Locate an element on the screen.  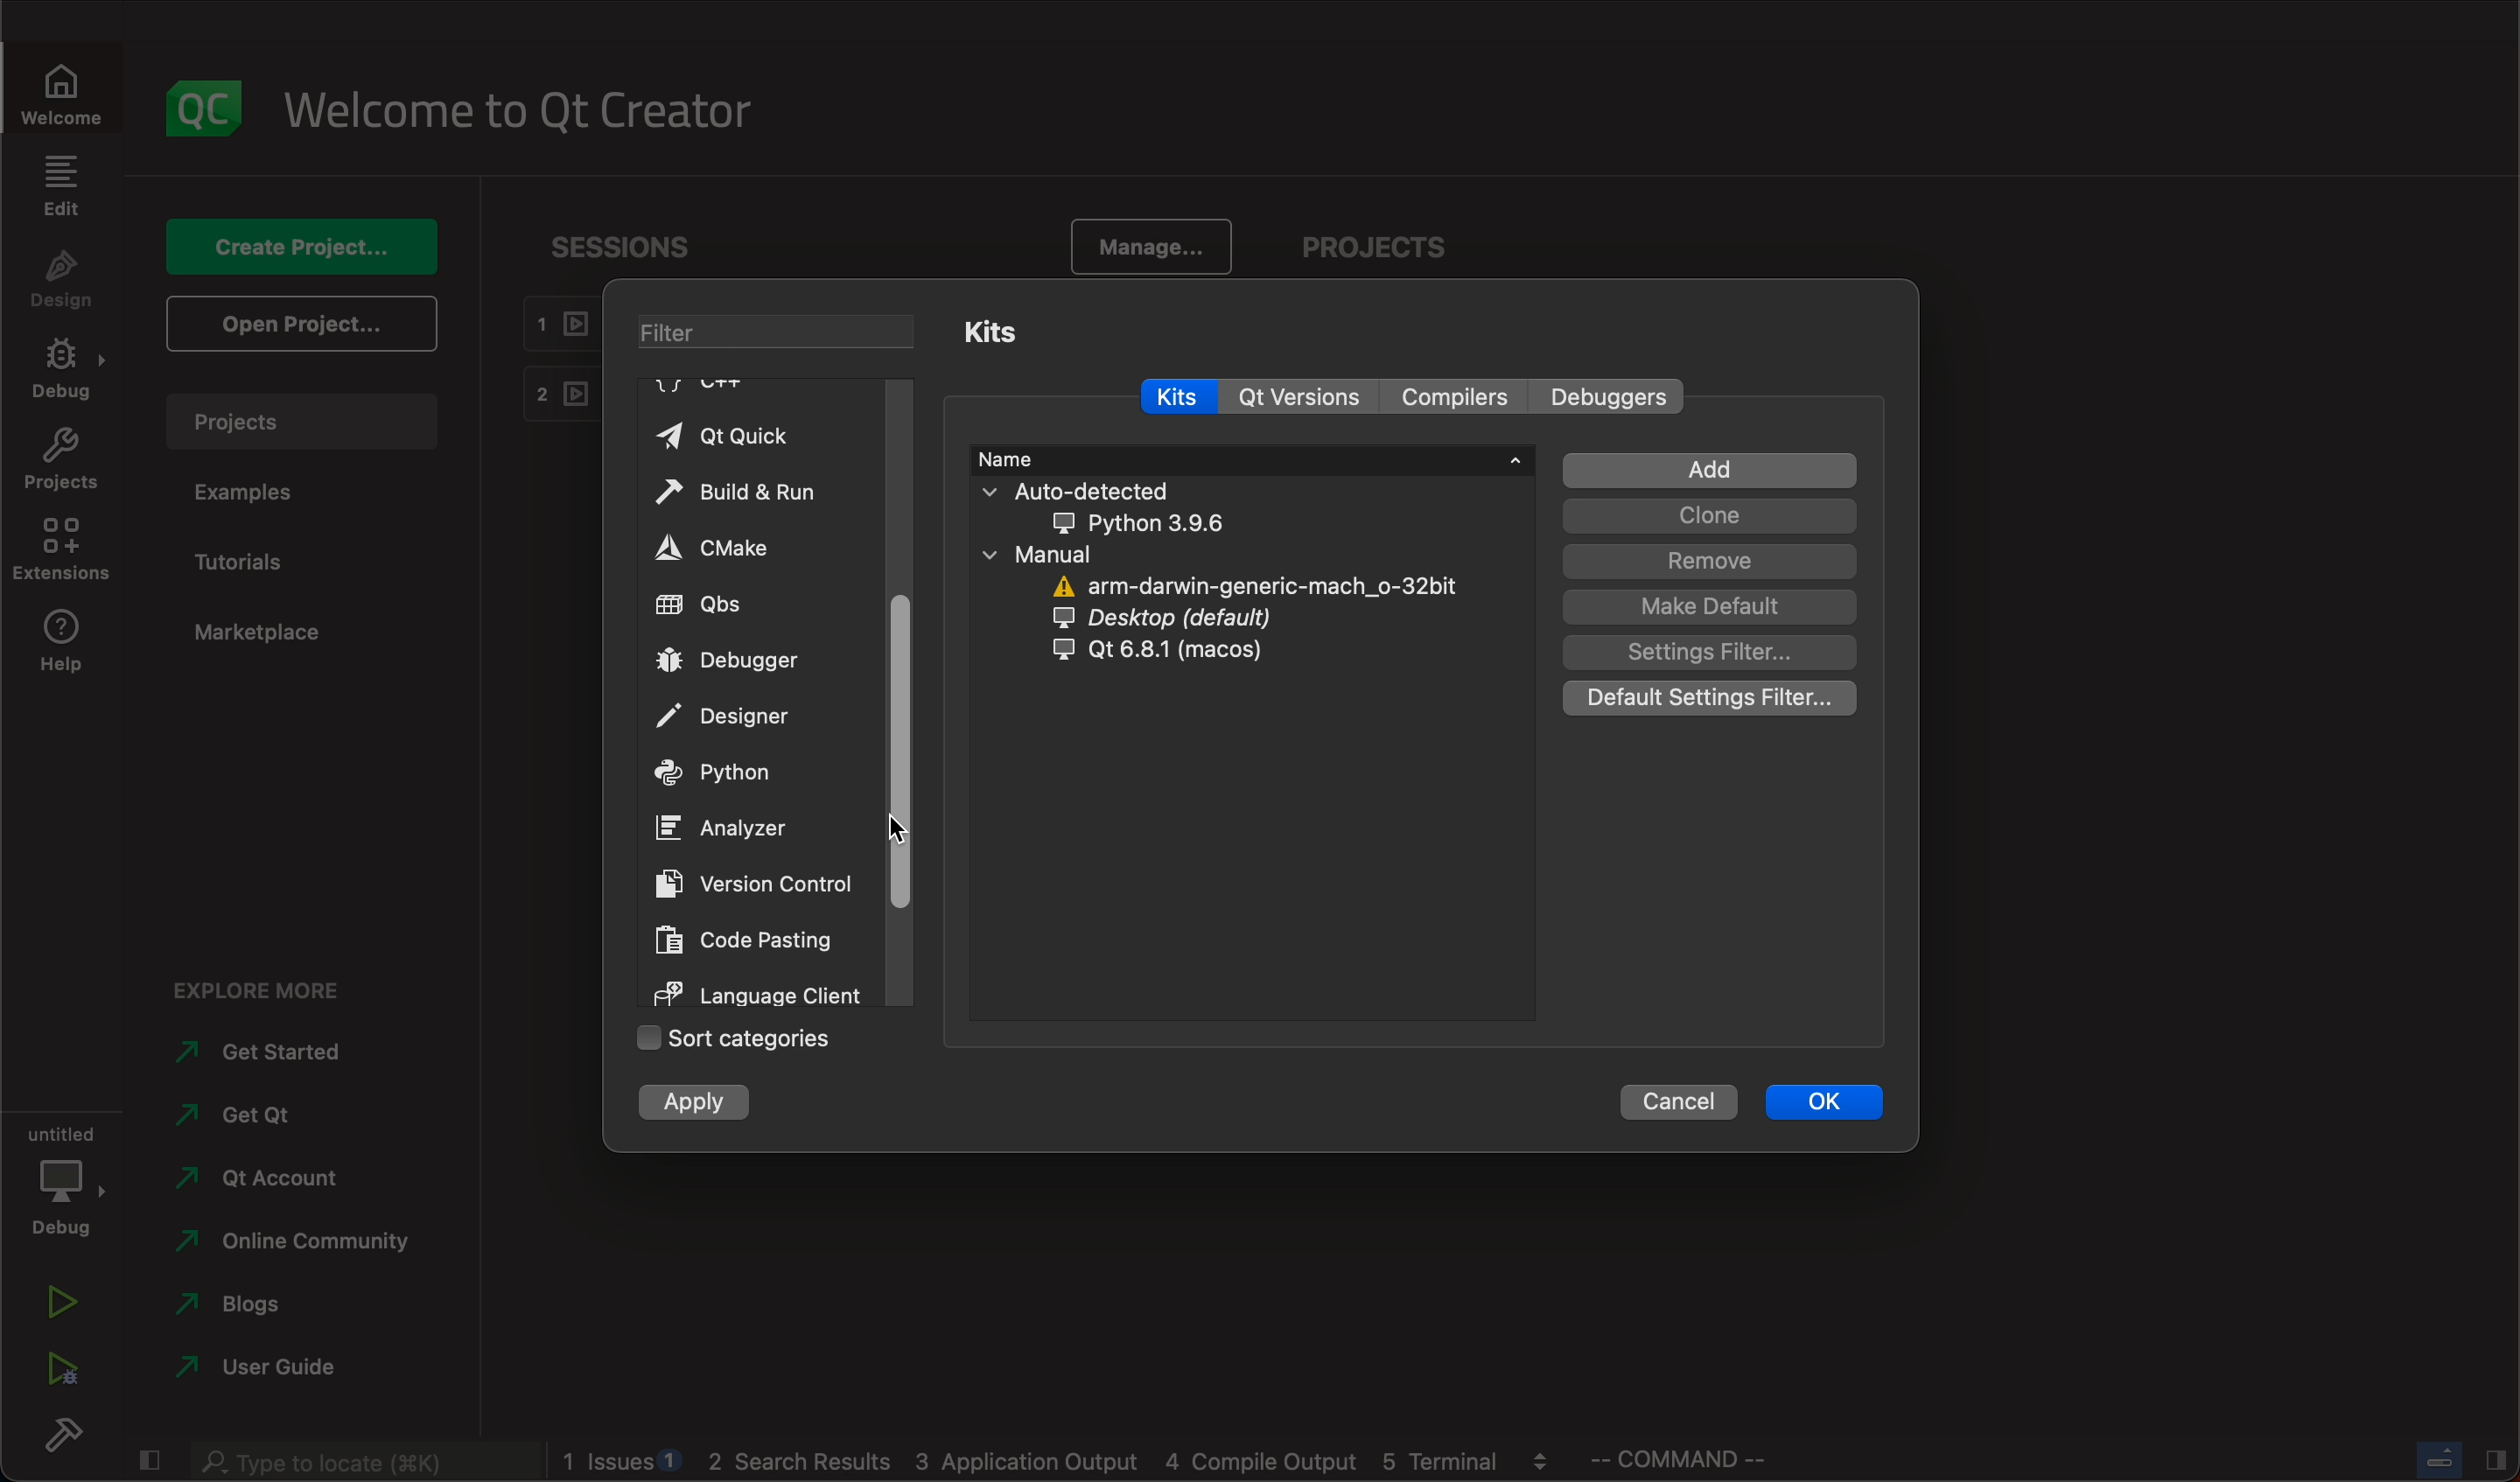
manage is located at coordinates (1152, 245).